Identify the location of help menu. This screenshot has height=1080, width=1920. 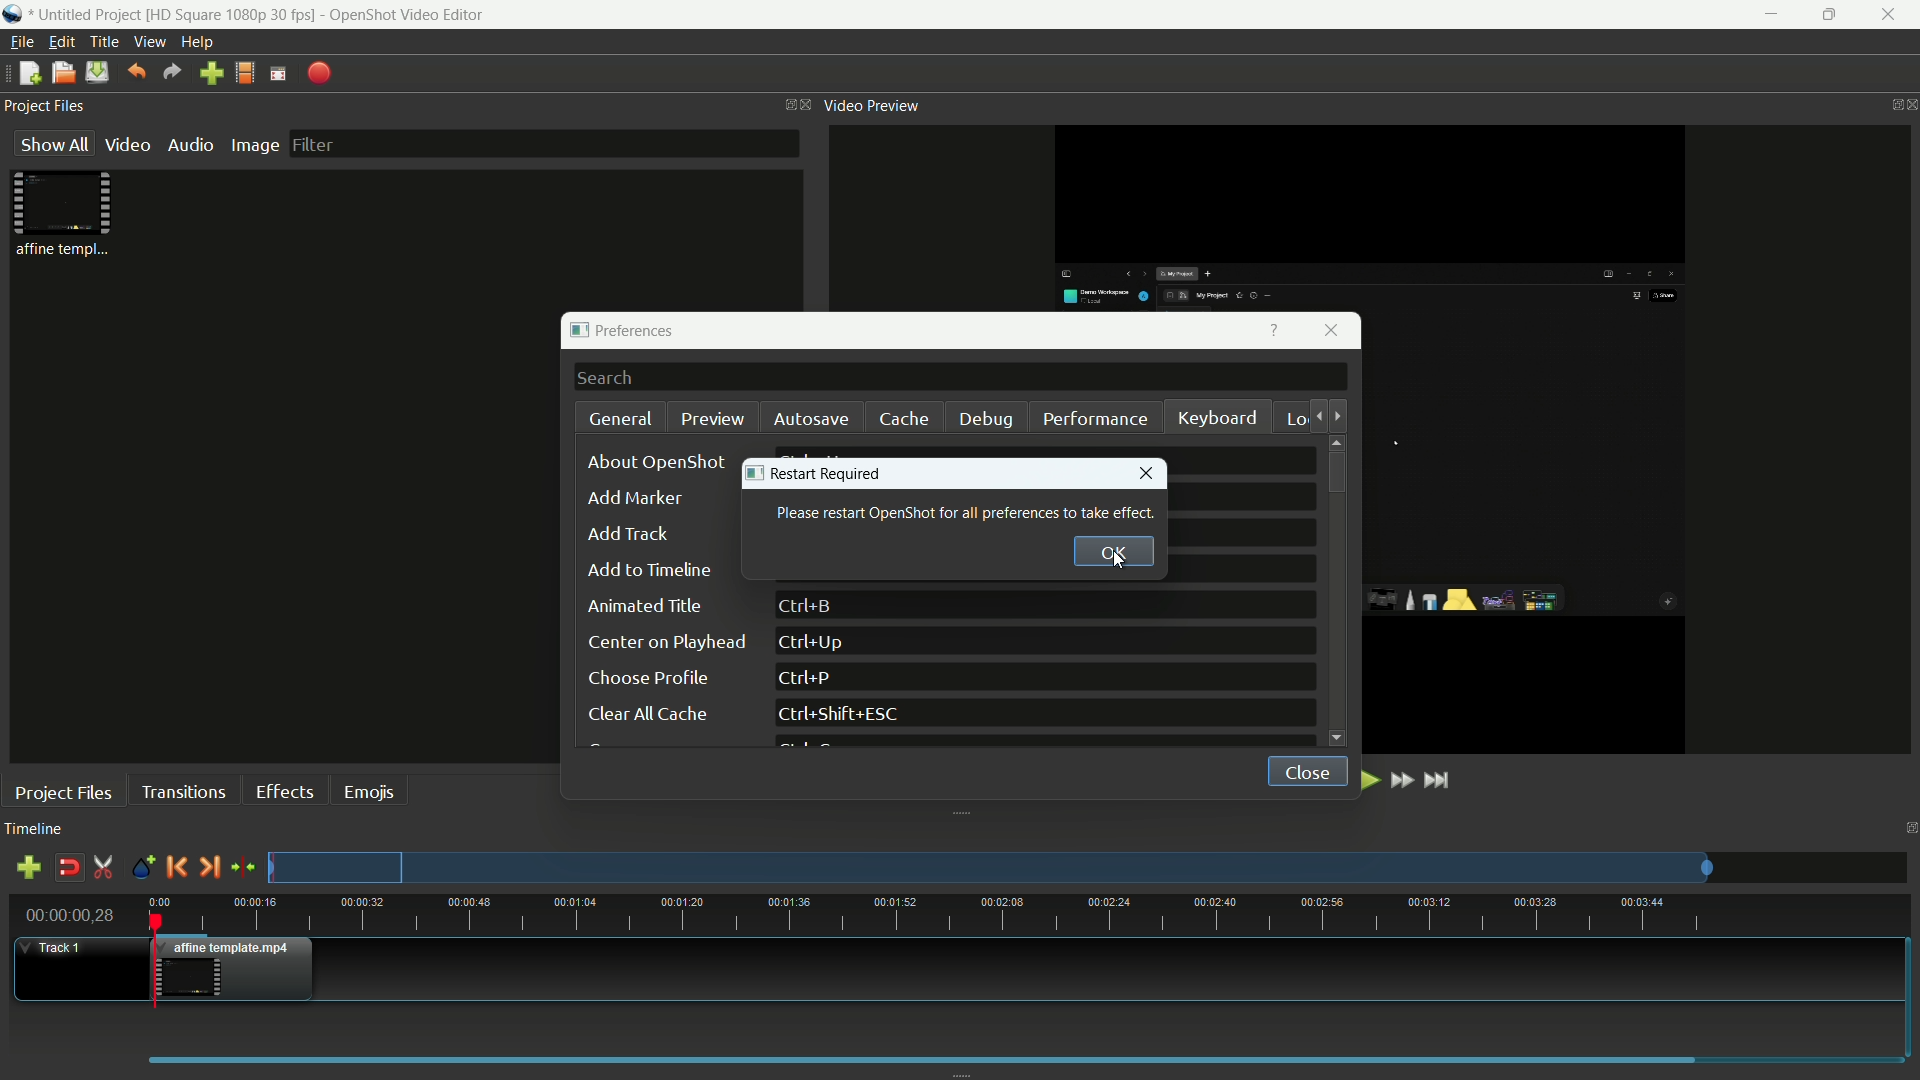
(200, 43).